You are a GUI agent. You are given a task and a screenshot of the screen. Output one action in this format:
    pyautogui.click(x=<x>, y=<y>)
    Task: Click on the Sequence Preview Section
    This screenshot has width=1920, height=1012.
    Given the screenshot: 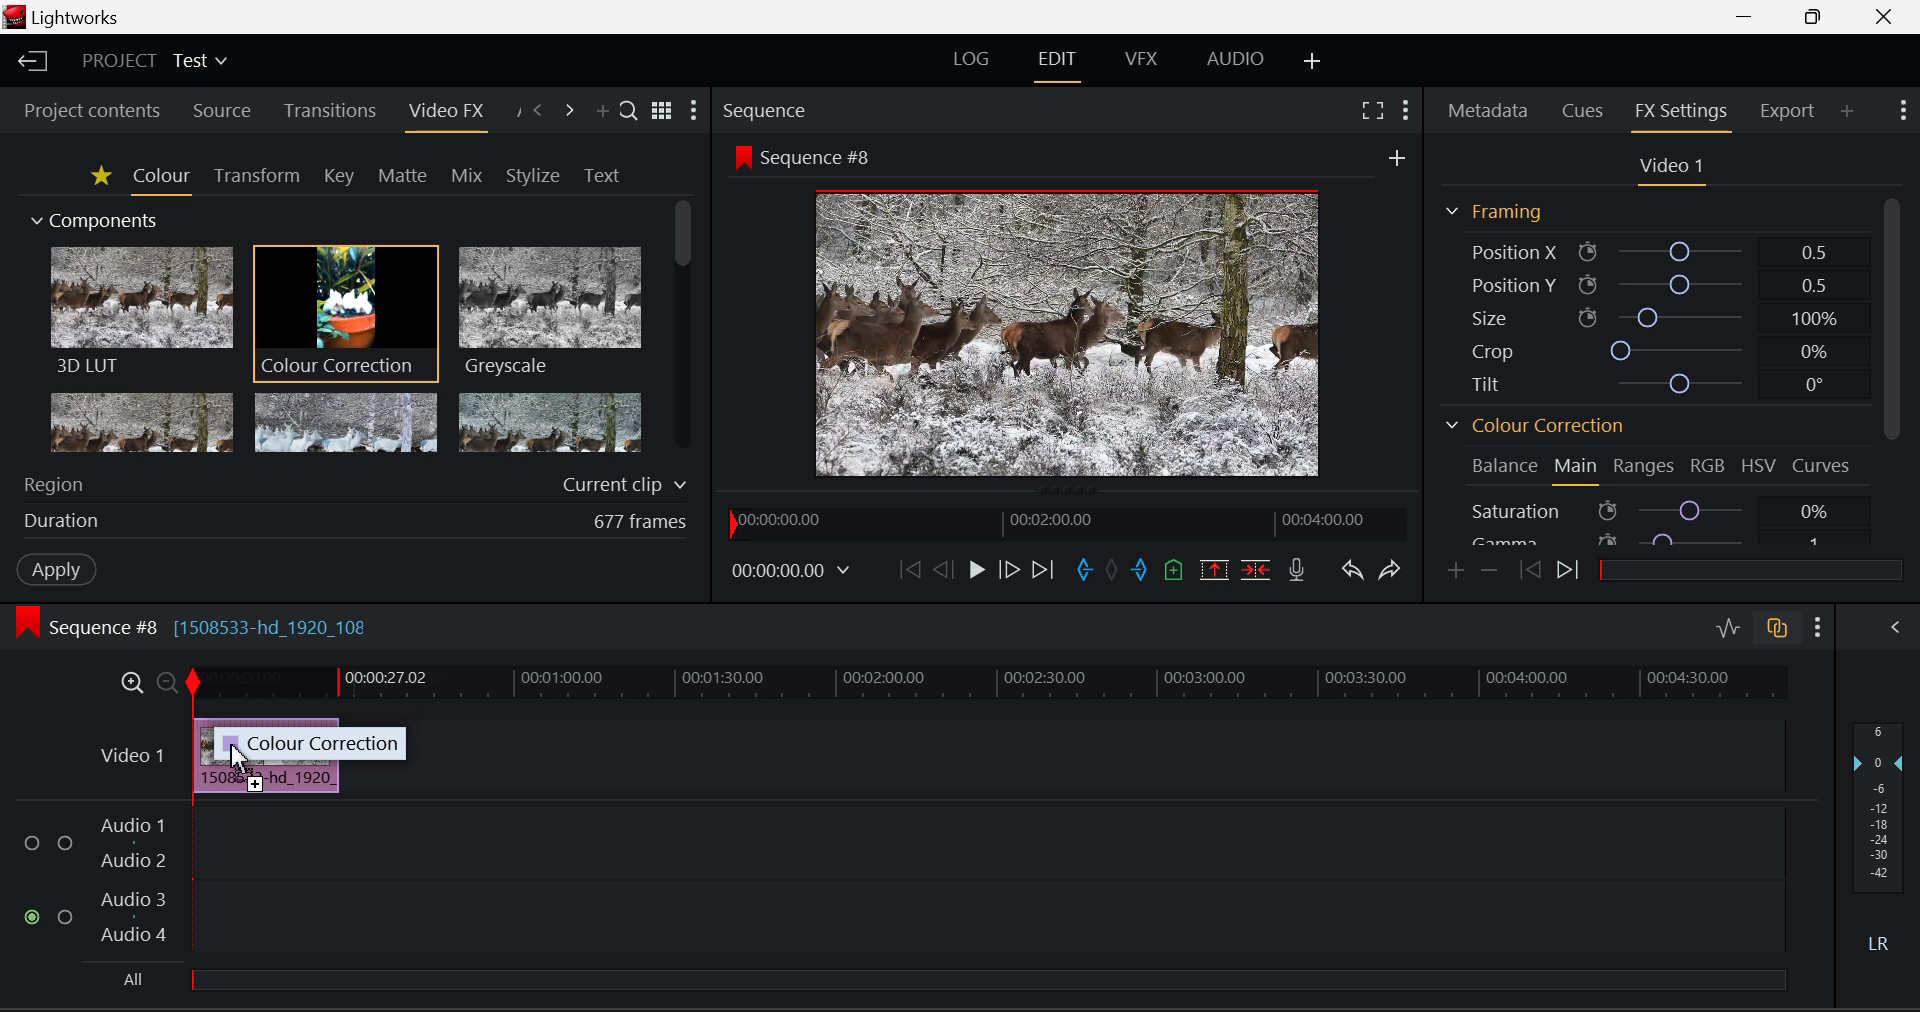 What is the action you would take?
    pyautogui.click(x=769, y=112)
    